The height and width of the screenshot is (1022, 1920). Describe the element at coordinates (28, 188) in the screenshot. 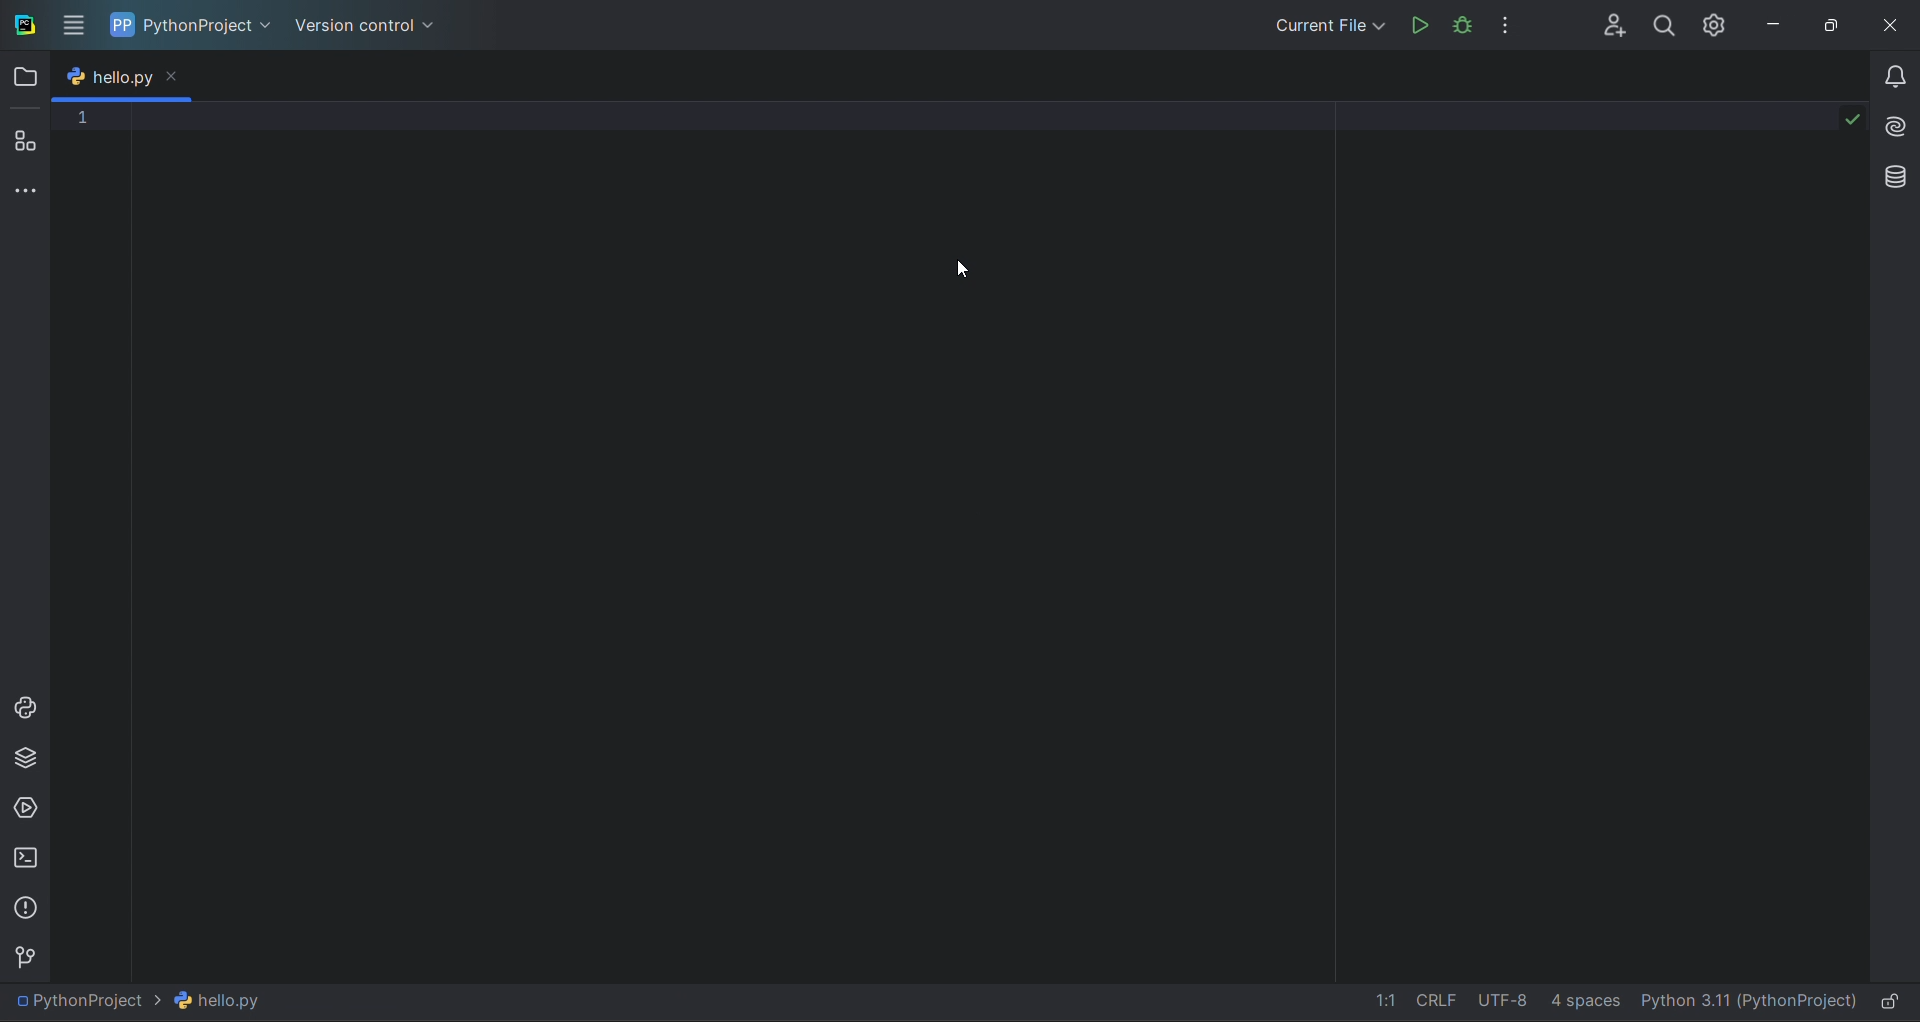

I see `tool window` at that location.